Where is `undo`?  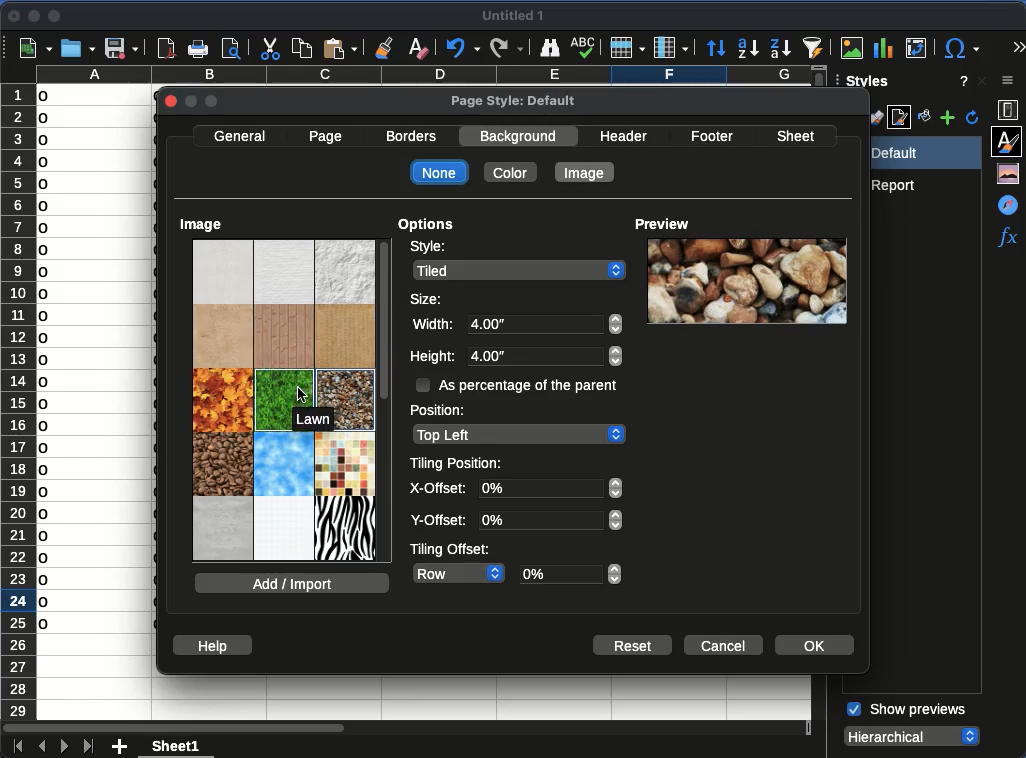
undo is located at coordinates (463, 49).